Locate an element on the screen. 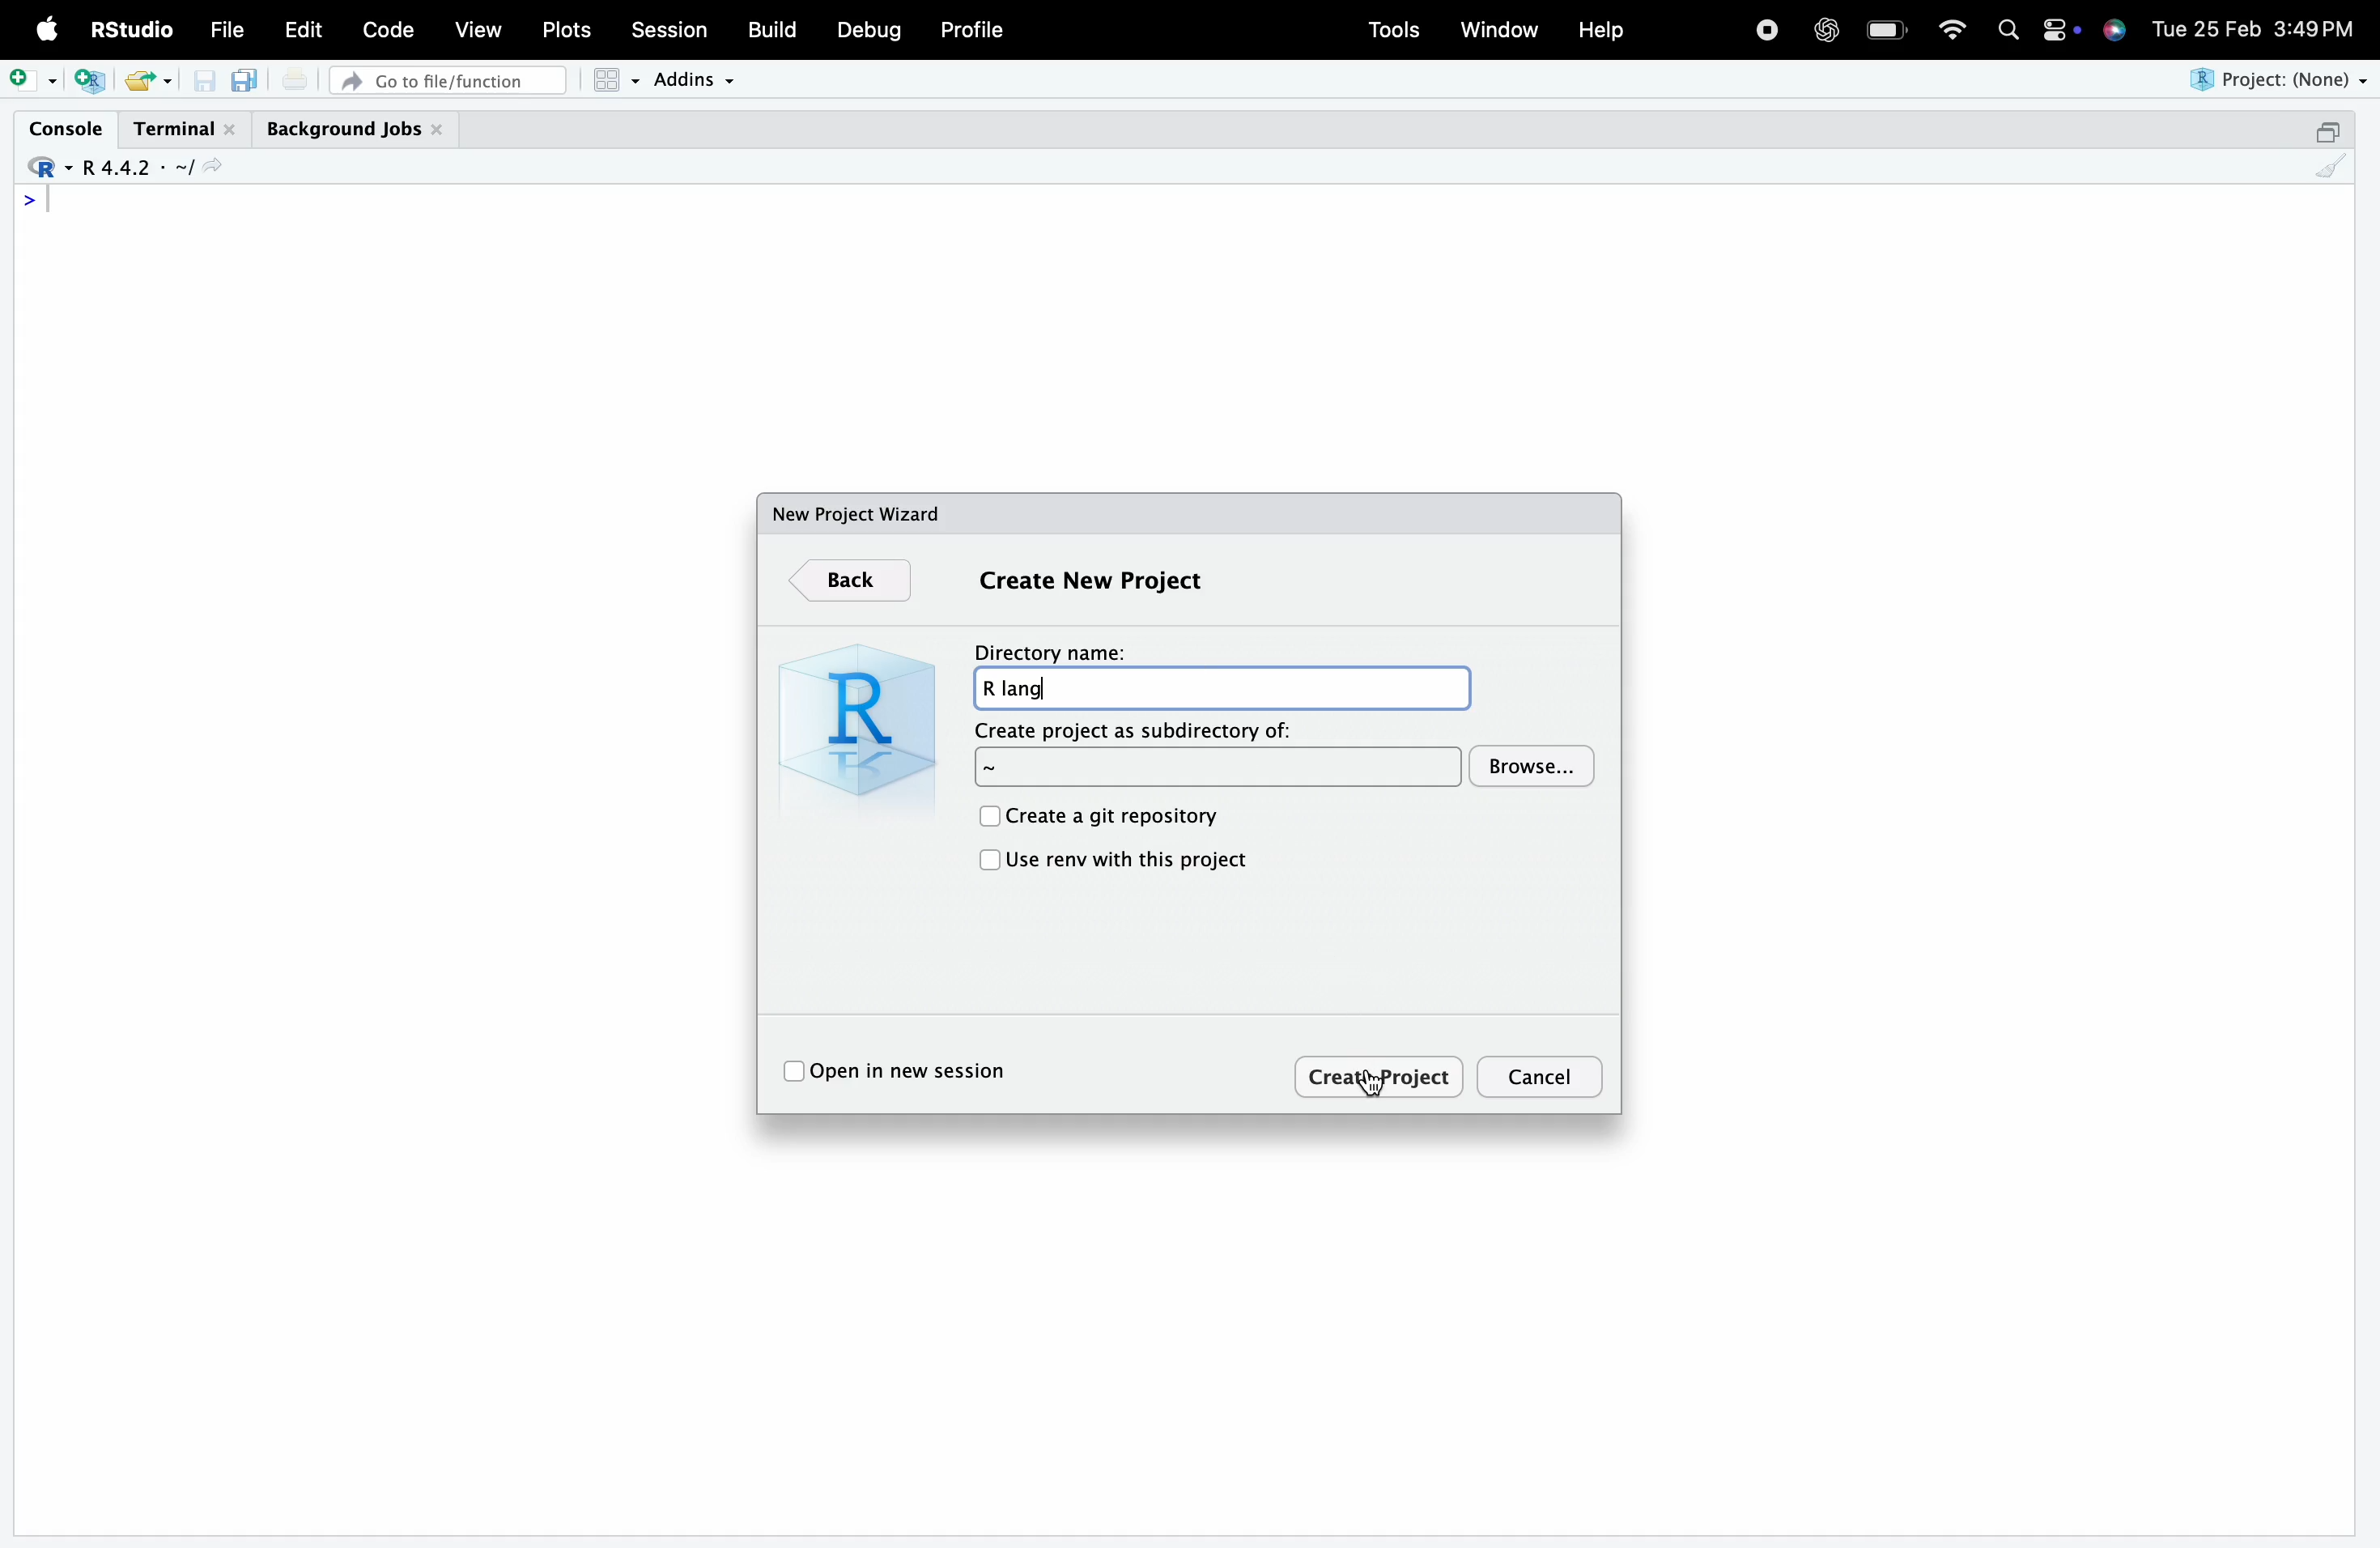 The image size is (2380, 1548). cursor is located at coordinates (1369, 1084).